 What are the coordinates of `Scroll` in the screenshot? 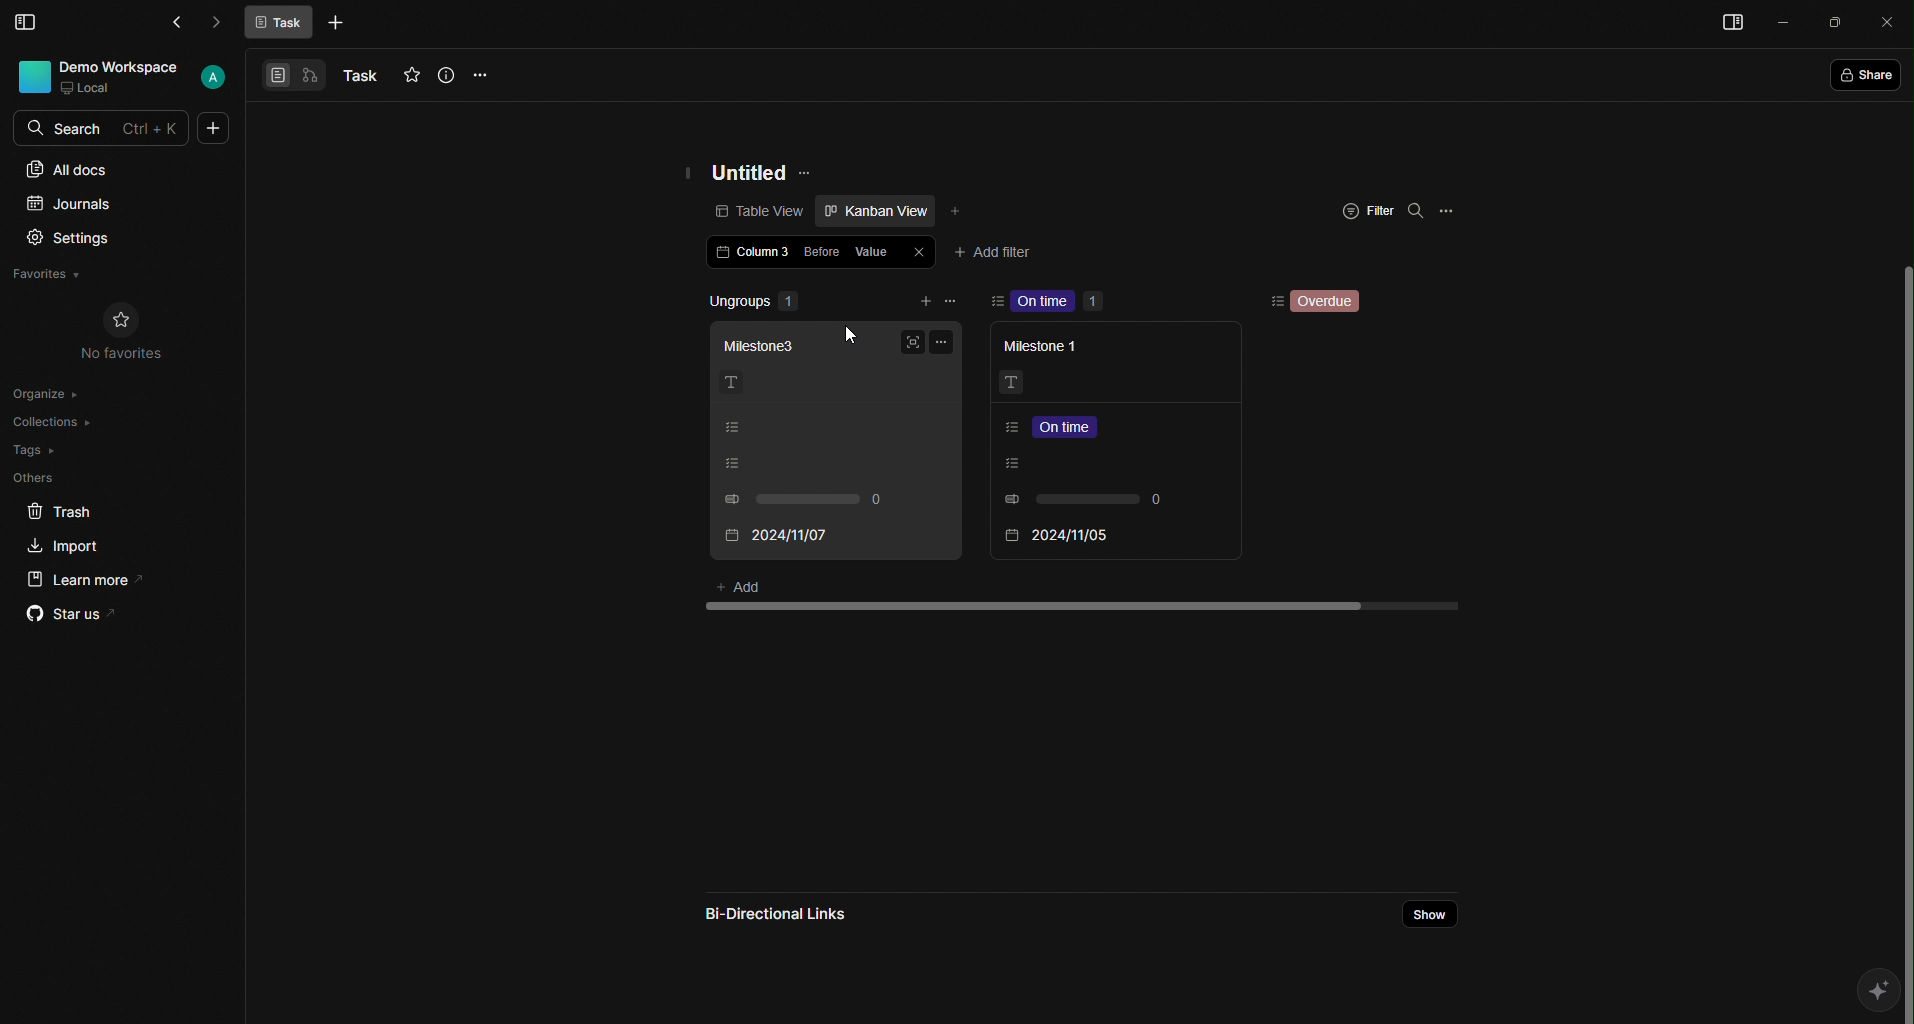 It's located at (1901, 538).